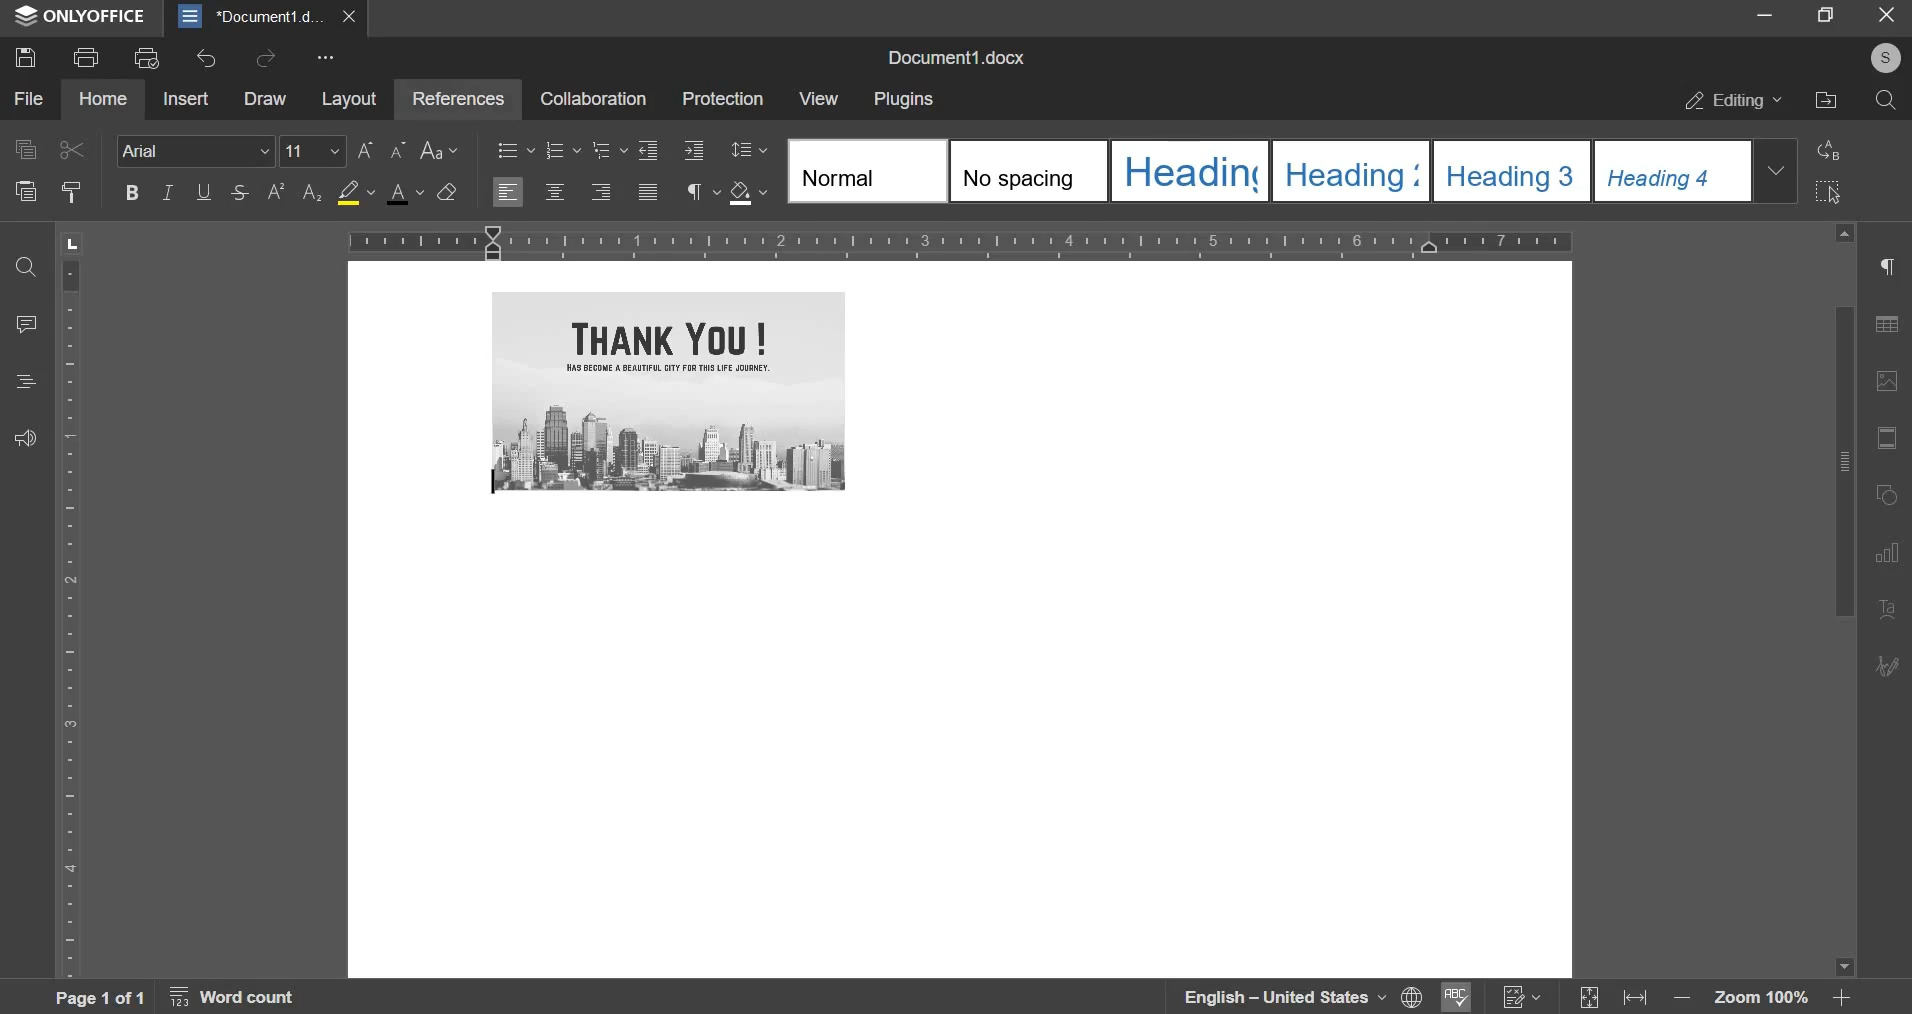 The height and width of the screenshot is (1014, 1912). I want to click on replace, so click(1830, 149).